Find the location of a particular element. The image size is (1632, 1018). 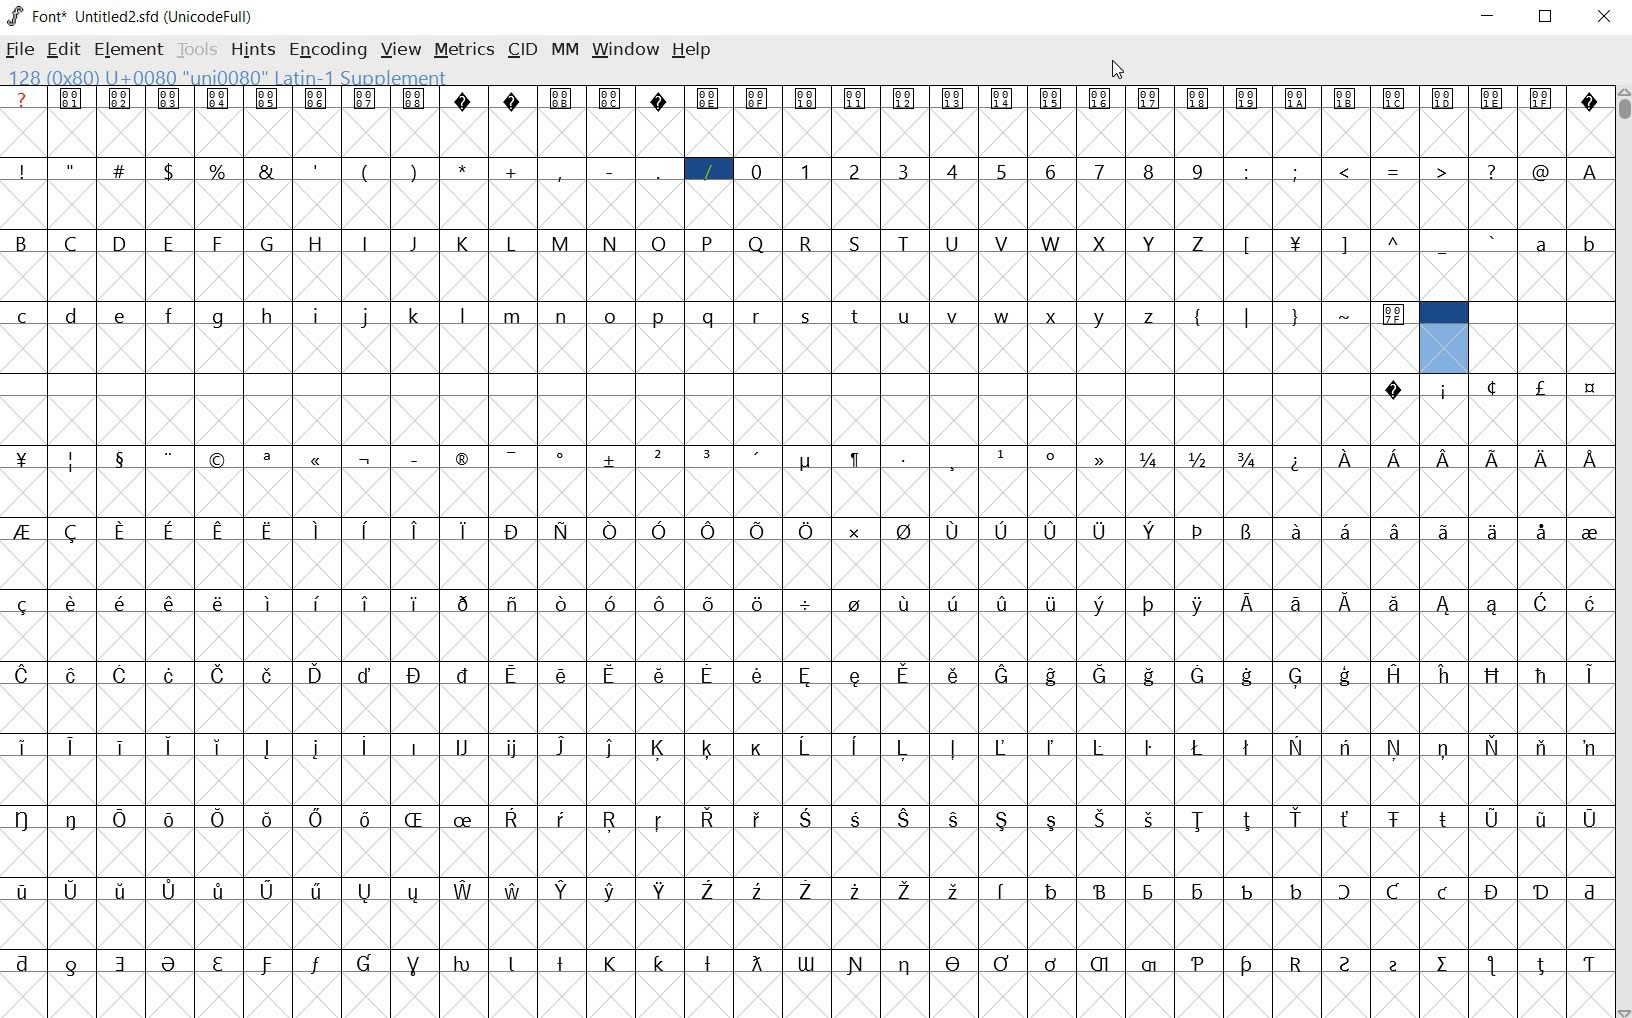

Symbol is located at coordinates (125, 603).